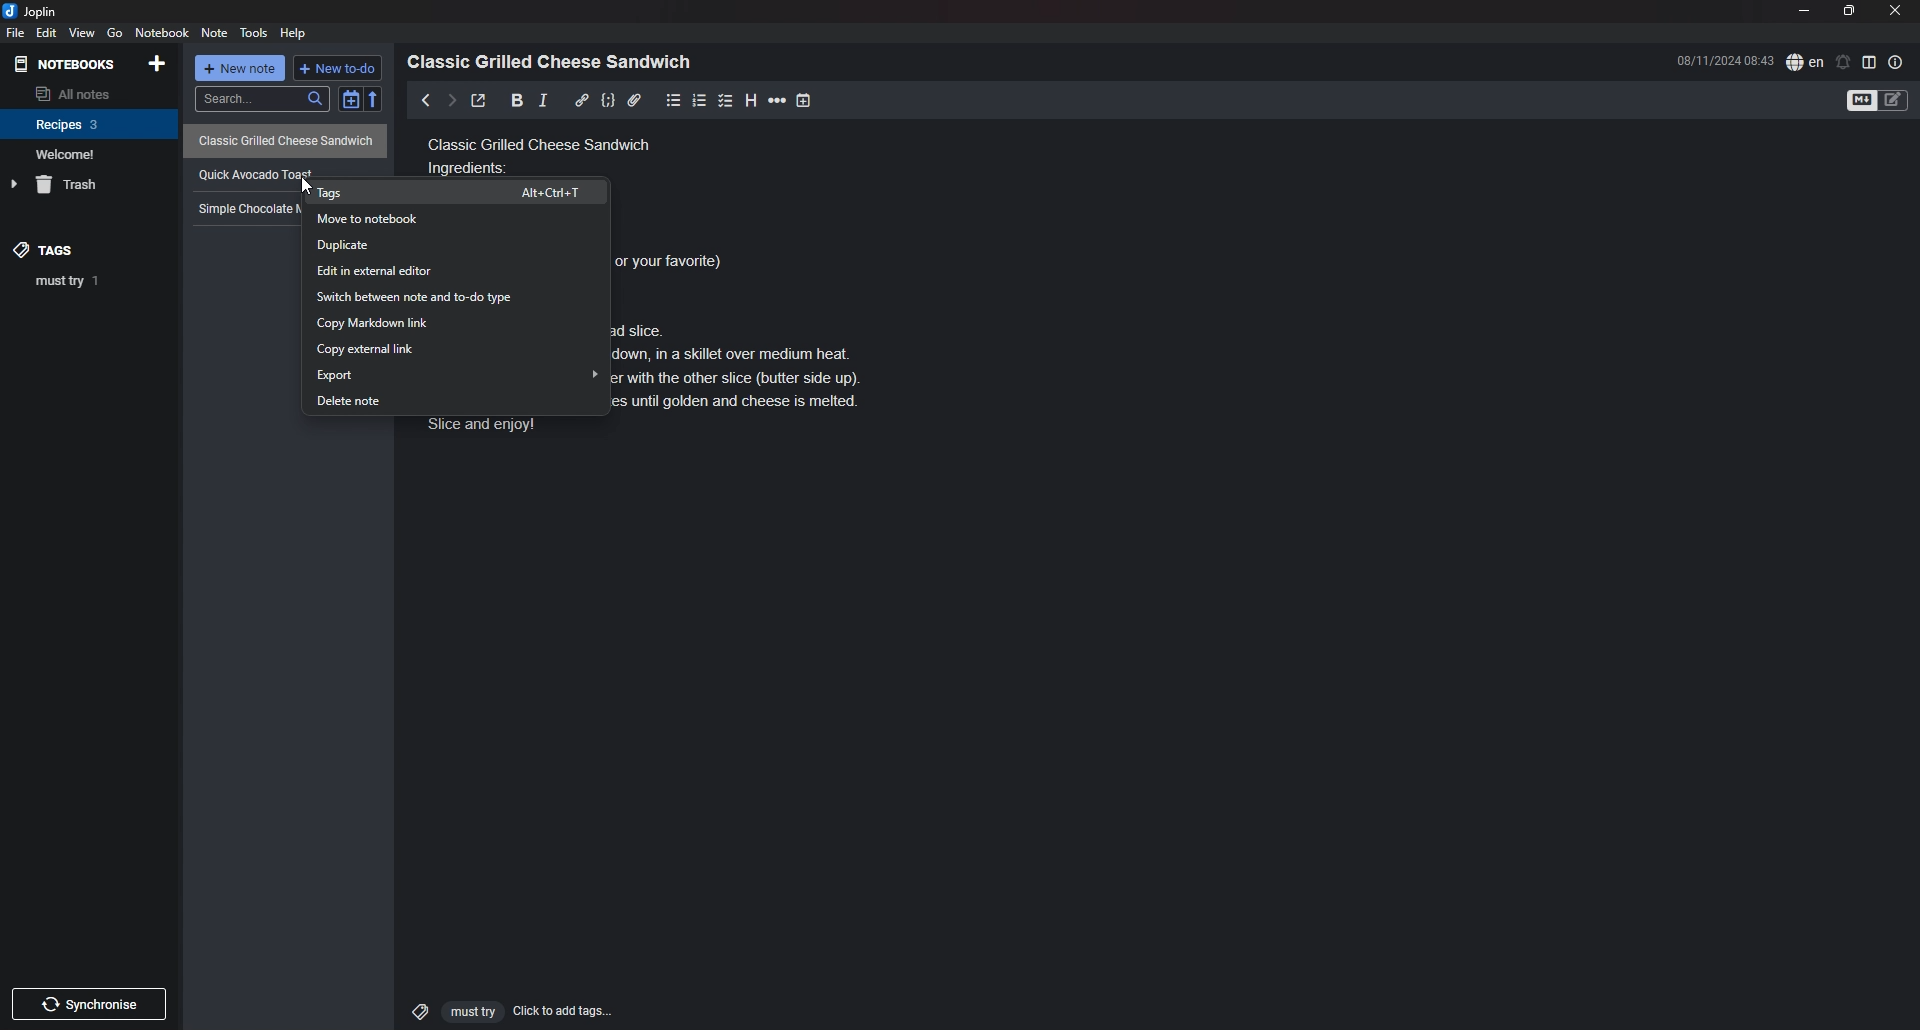 The image size is (1920, 1030). What do you see at coordinates (313, 189) in the screenshot?
I see `cursor` at bounding box center [313, 189].